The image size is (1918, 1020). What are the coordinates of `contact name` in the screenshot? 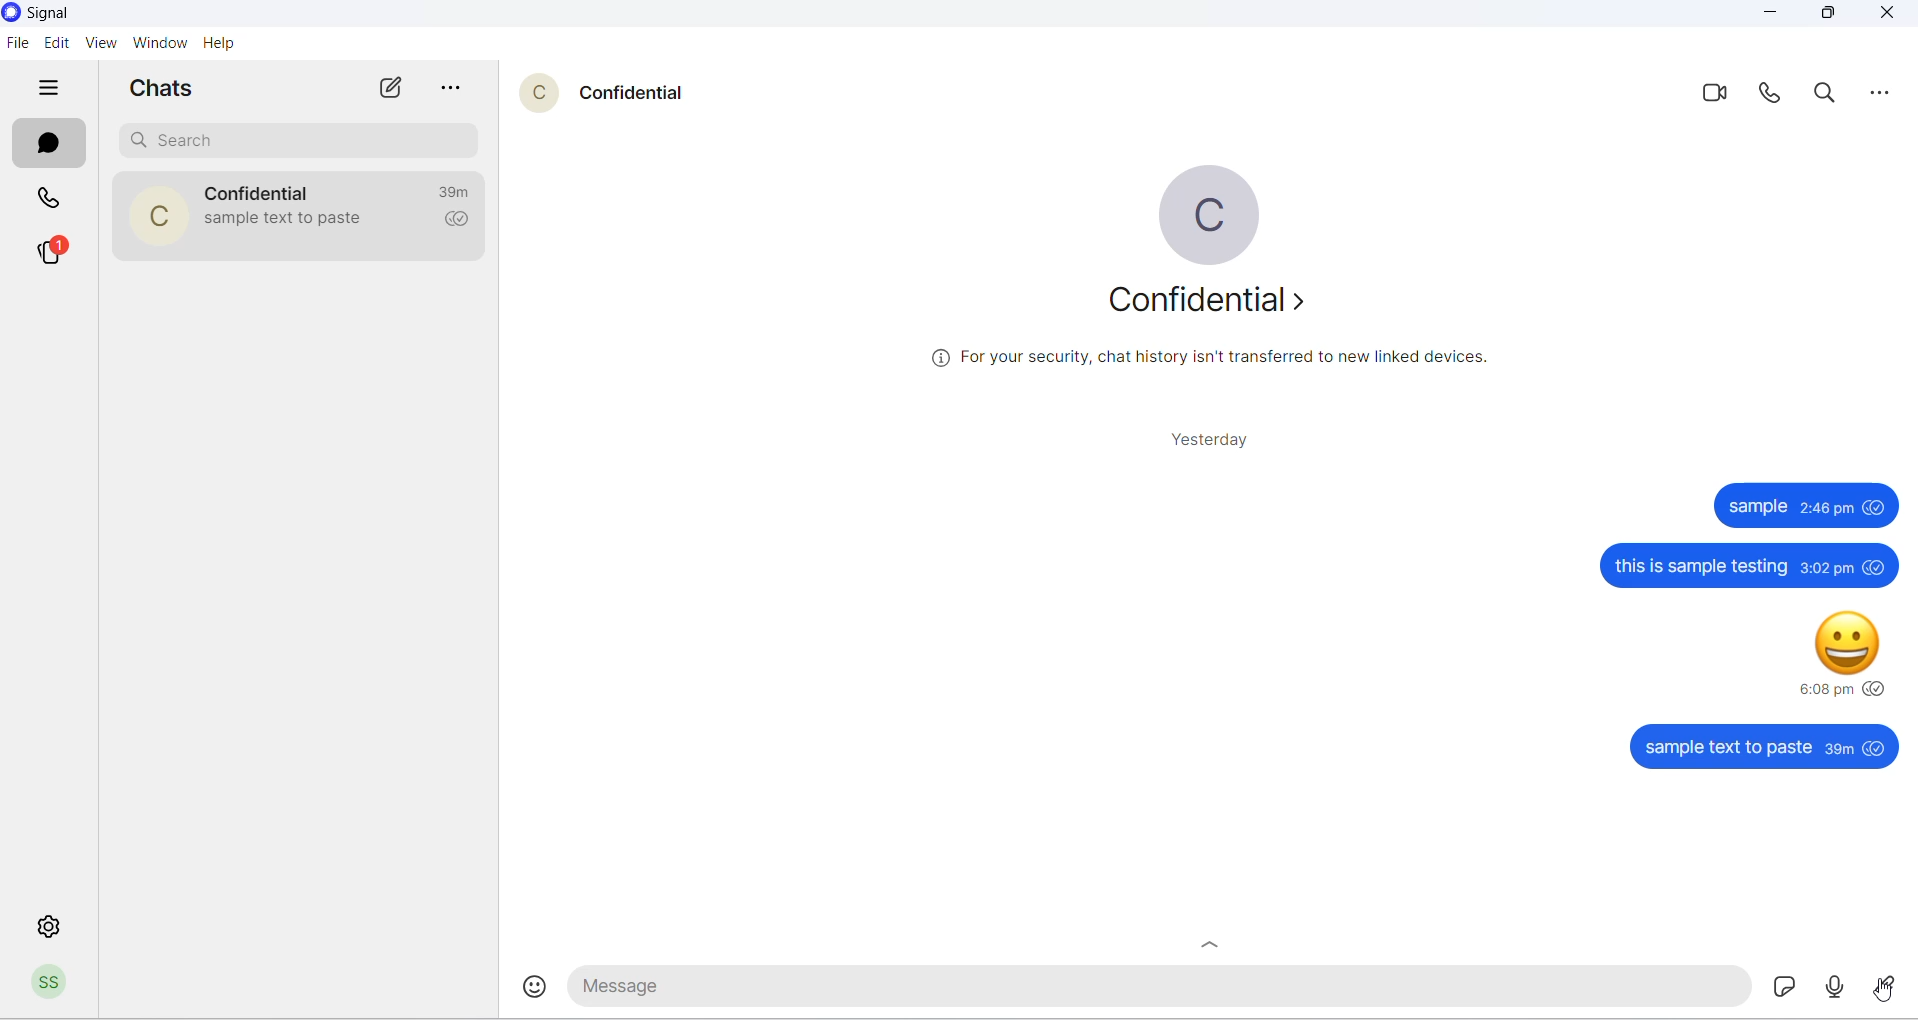 It's located at (641, 90).